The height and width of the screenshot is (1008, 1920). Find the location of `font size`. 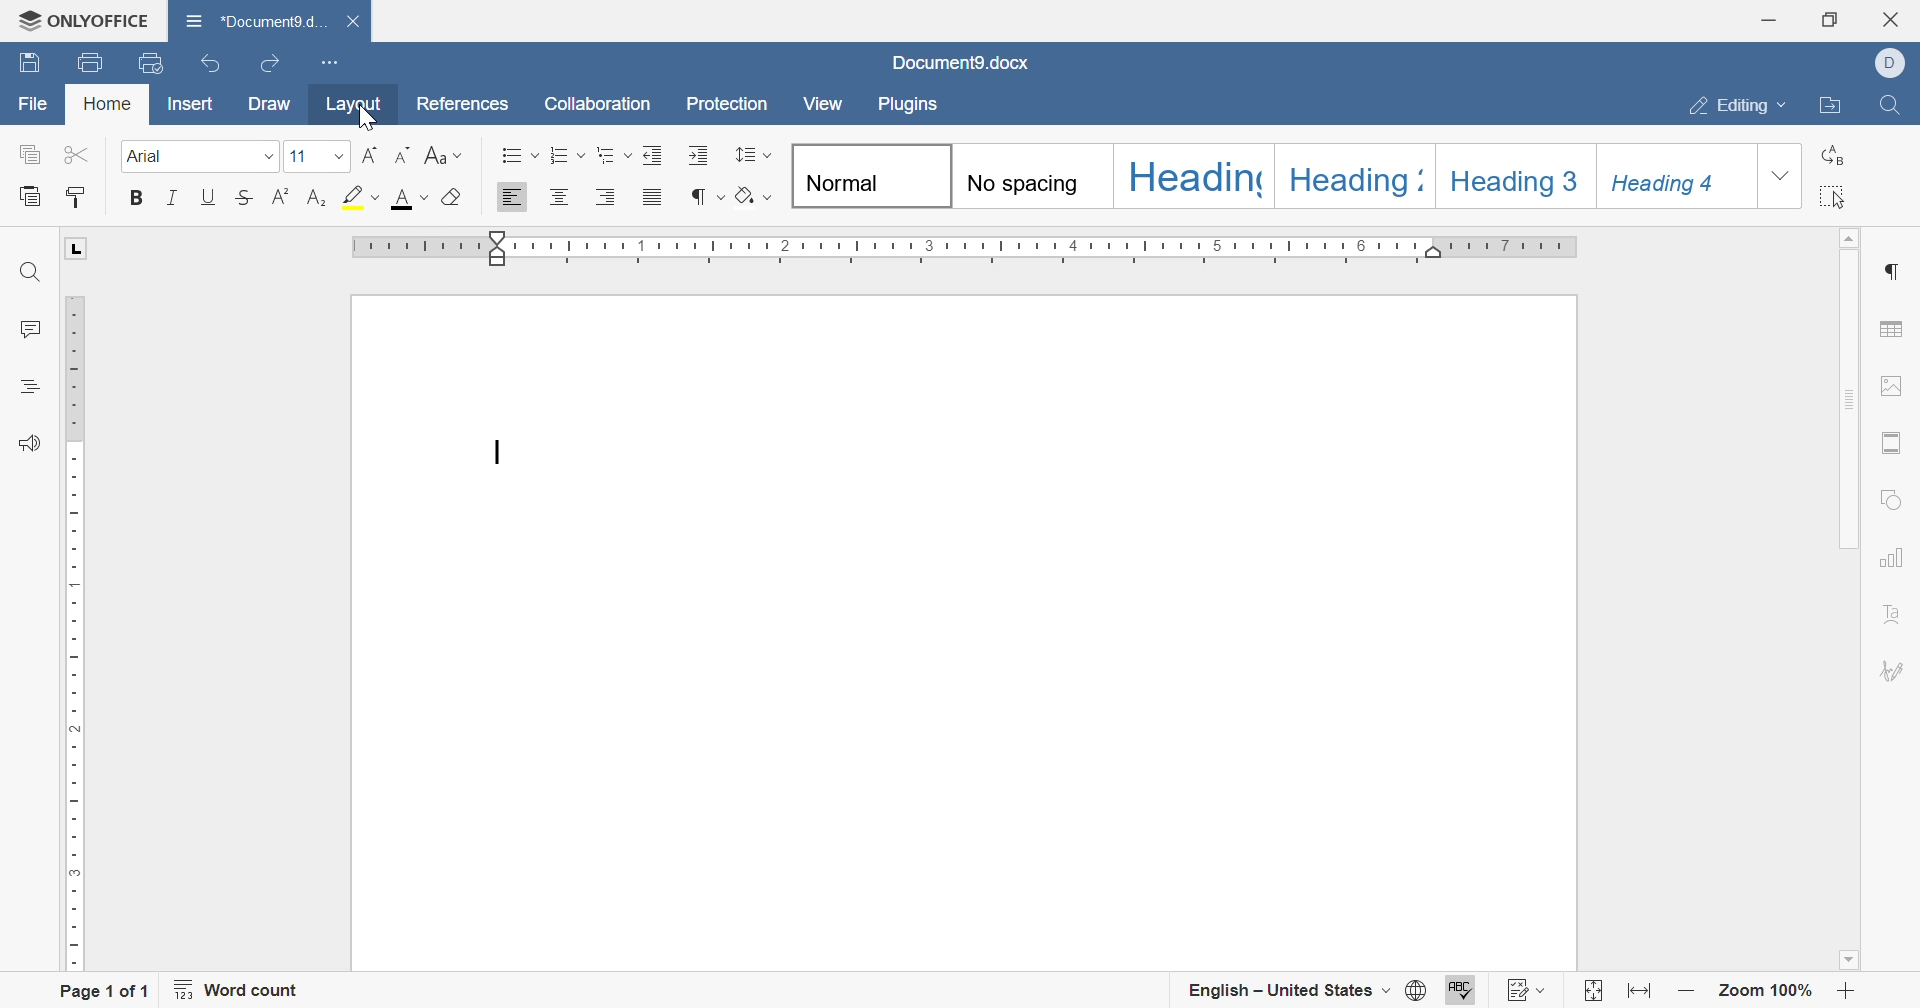

font size is located at coordinates (321, 156).